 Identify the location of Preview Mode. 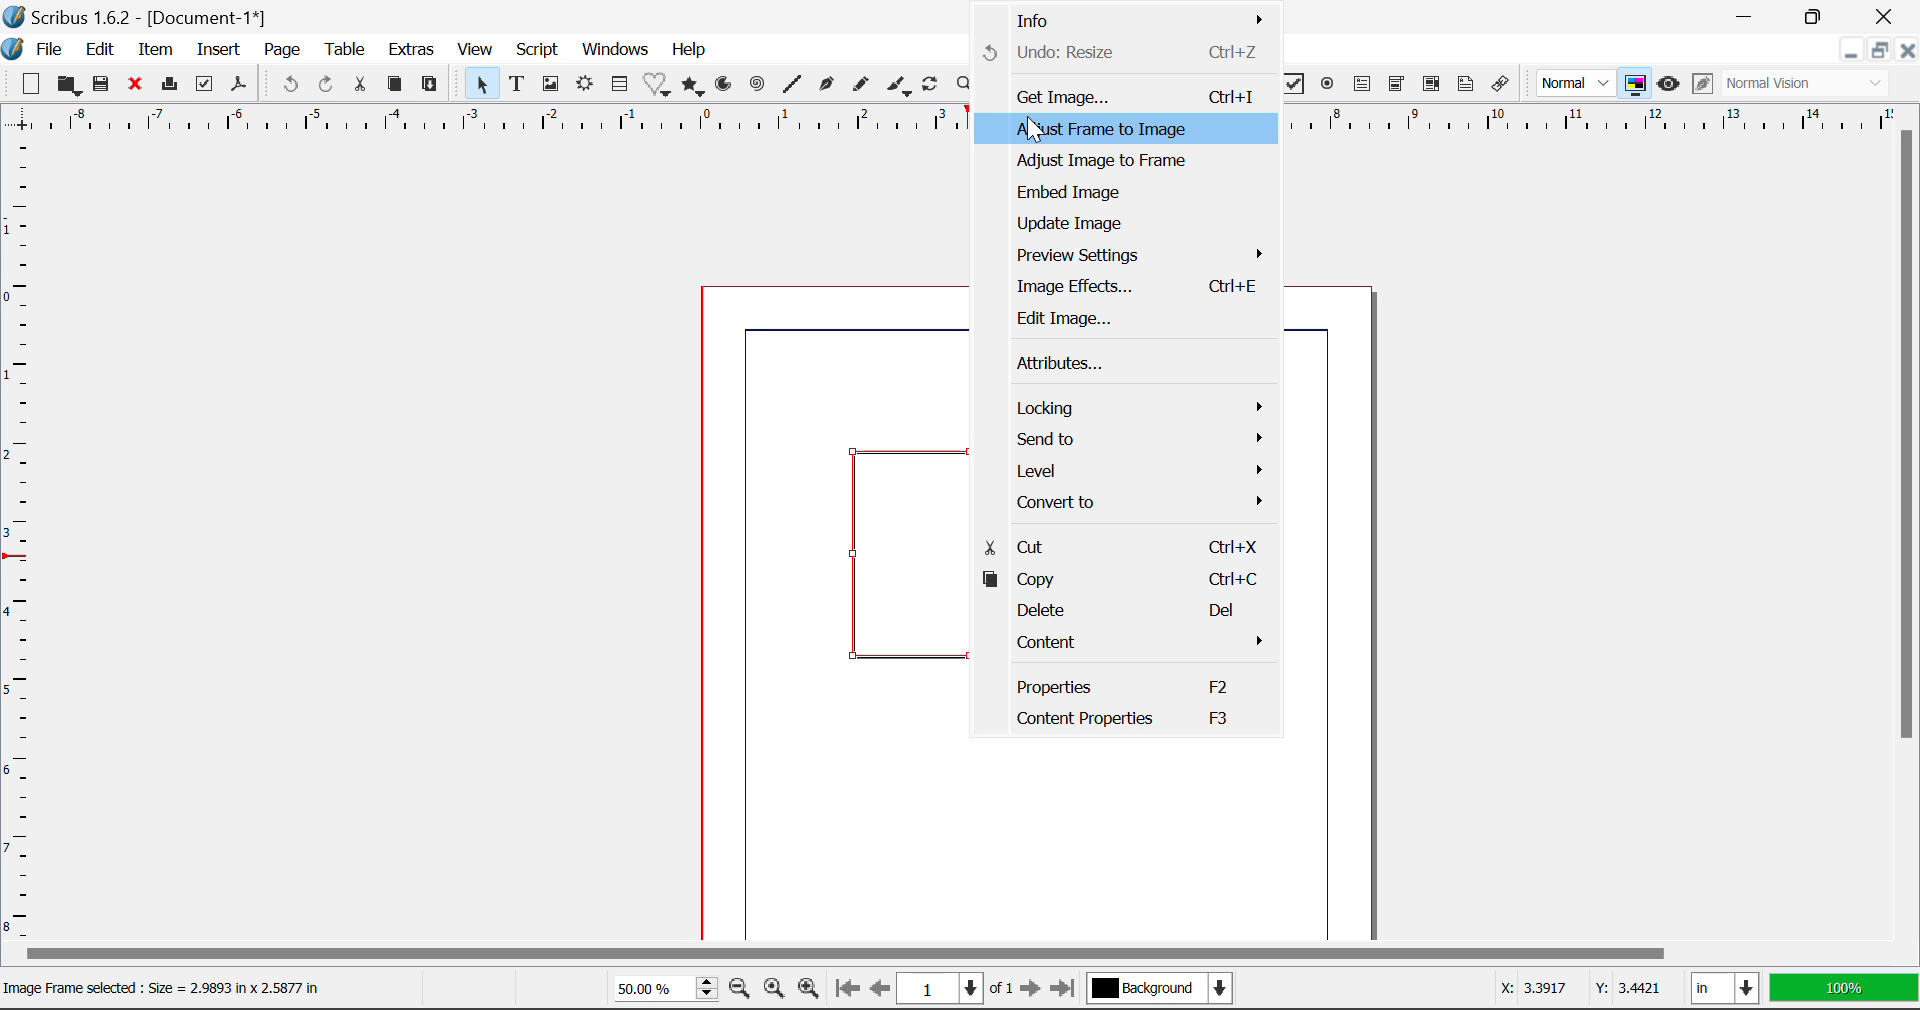
(1668, 84).